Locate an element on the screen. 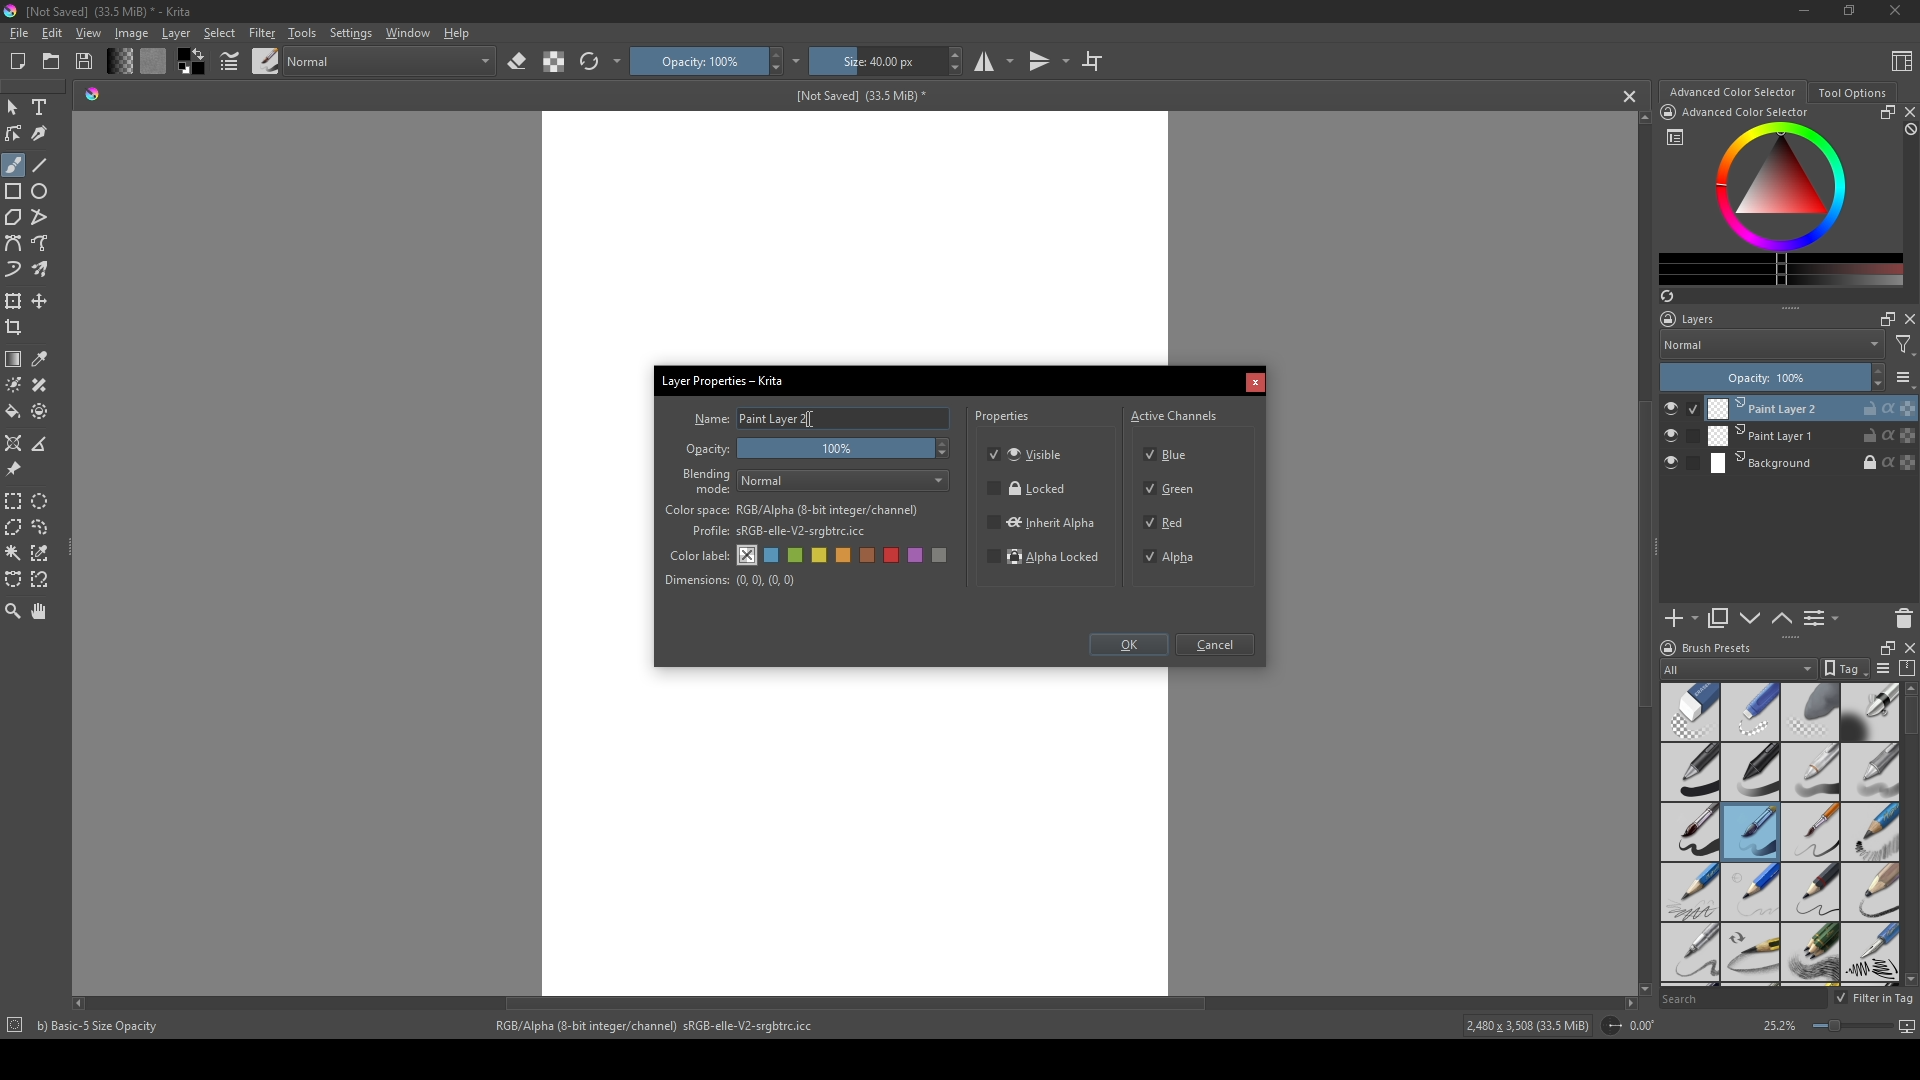 This screenshot has height=1080, width=1920. List is located at coordinates (1825, 619).